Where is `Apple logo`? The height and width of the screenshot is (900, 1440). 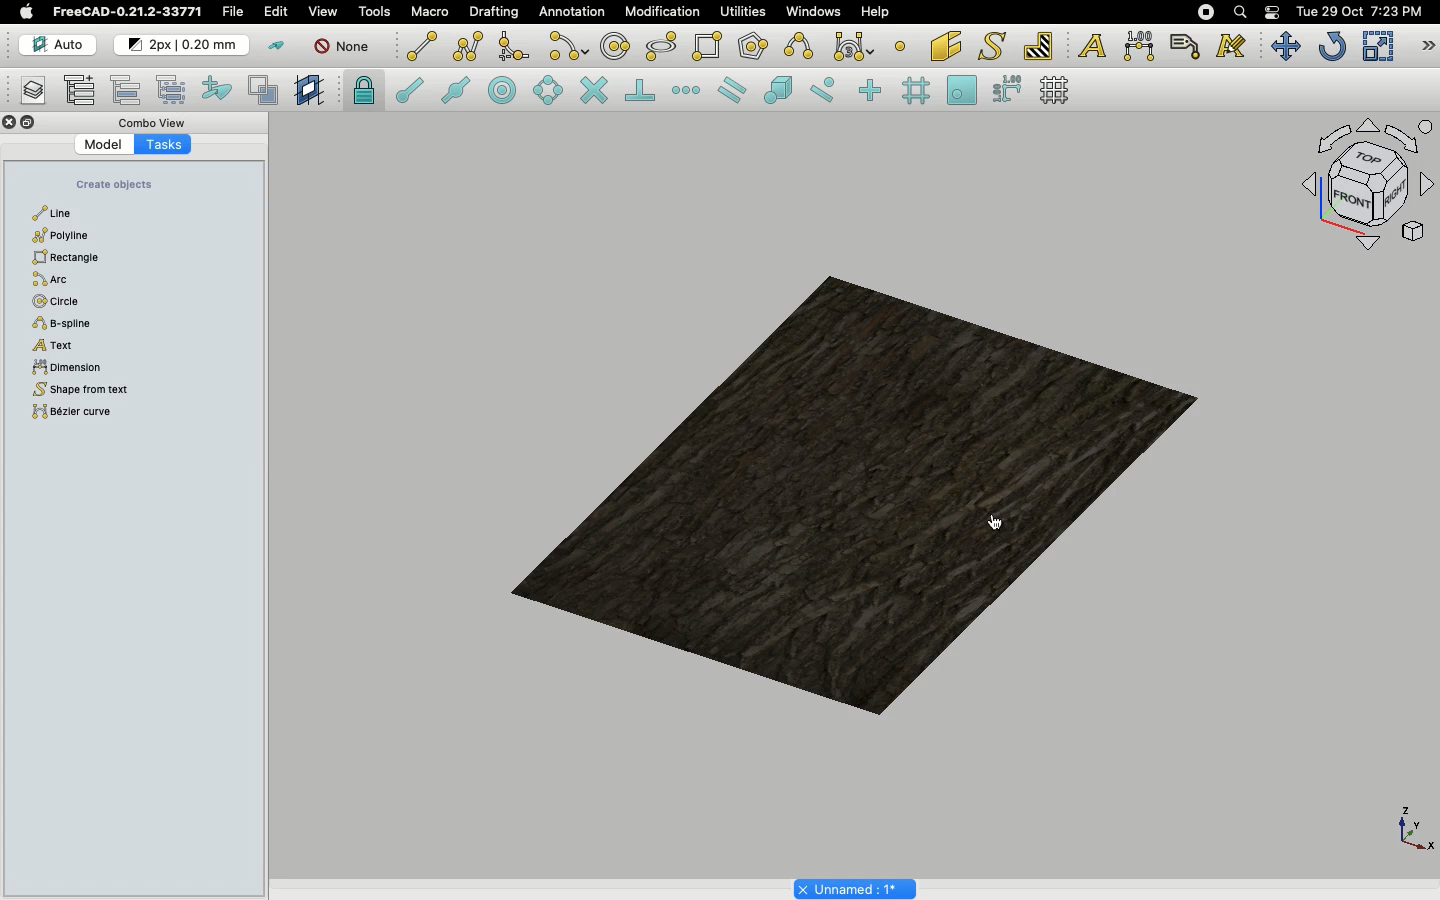 Apple logo is located at coordinates (26, 11).